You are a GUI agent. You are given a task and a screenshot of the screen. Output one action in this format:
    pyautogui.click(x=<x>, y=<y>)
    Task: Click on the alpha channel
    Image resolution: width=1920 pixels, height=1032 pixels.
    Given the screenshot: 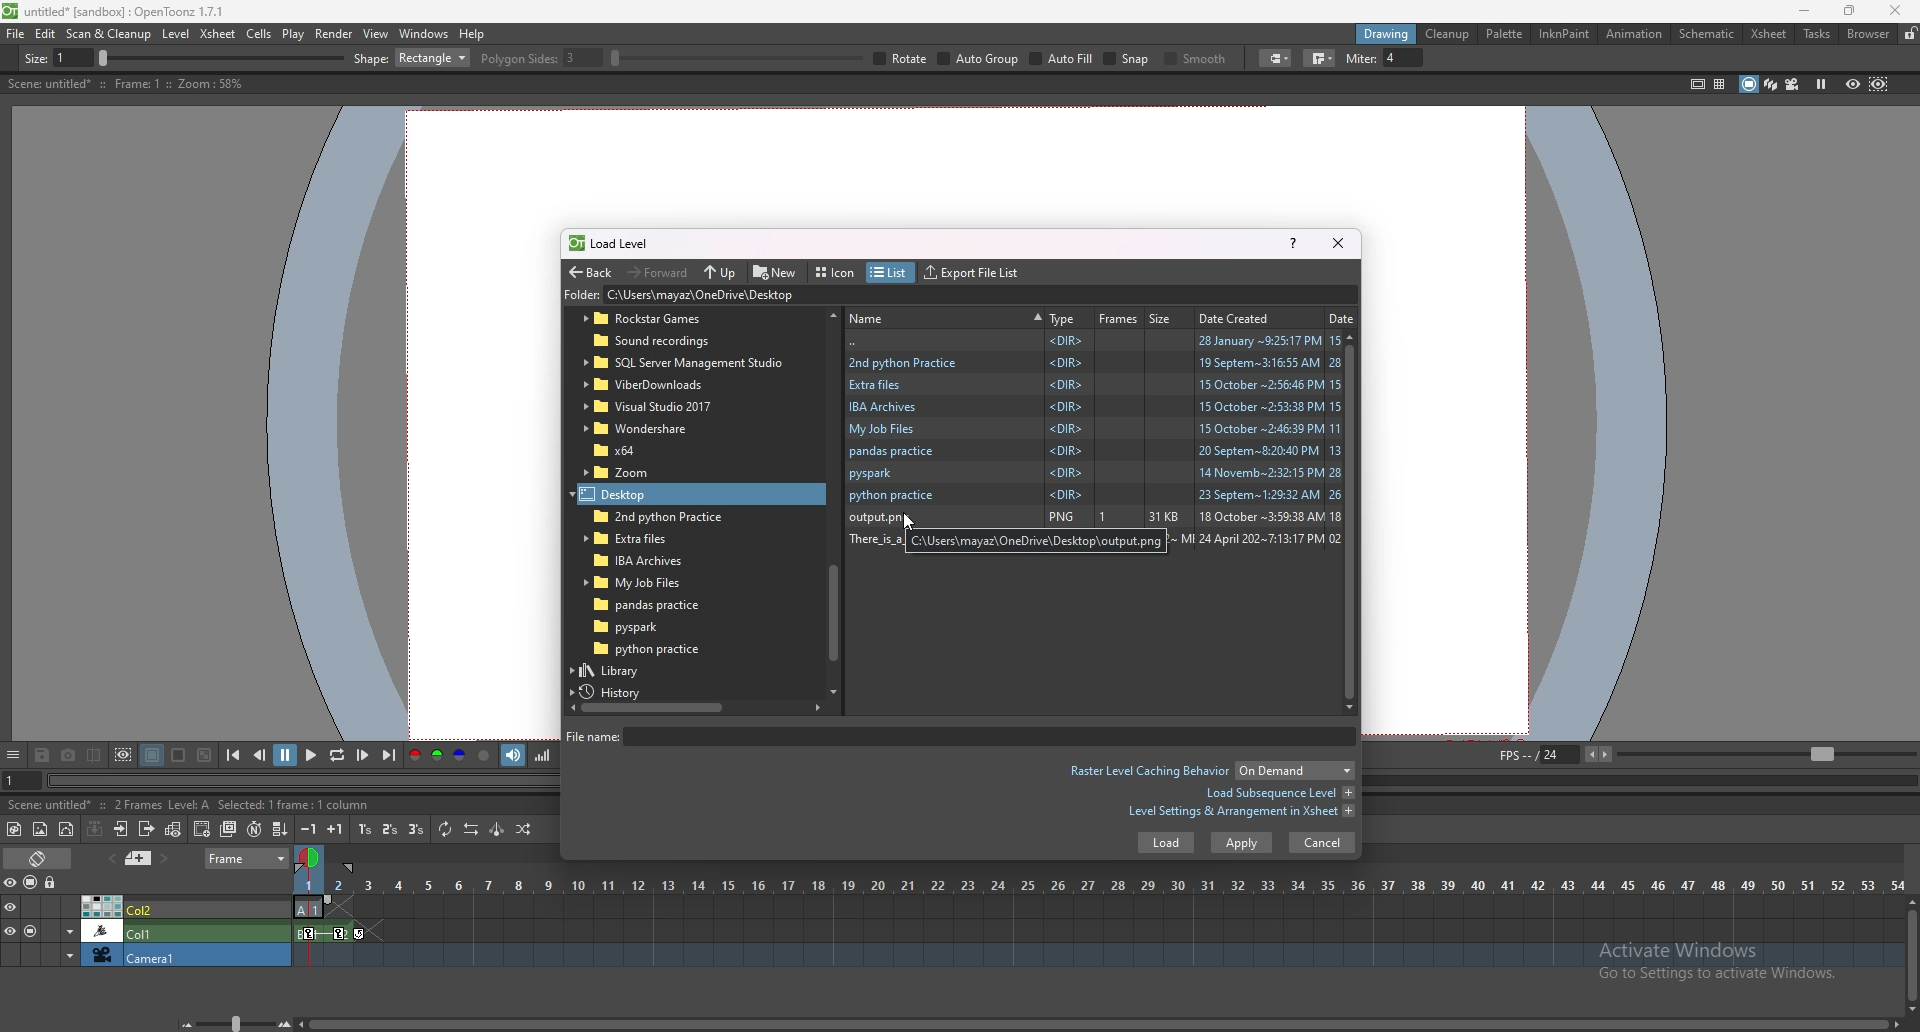 What is the action you would take?
    pyautogui.click(x=484, y=756)
    